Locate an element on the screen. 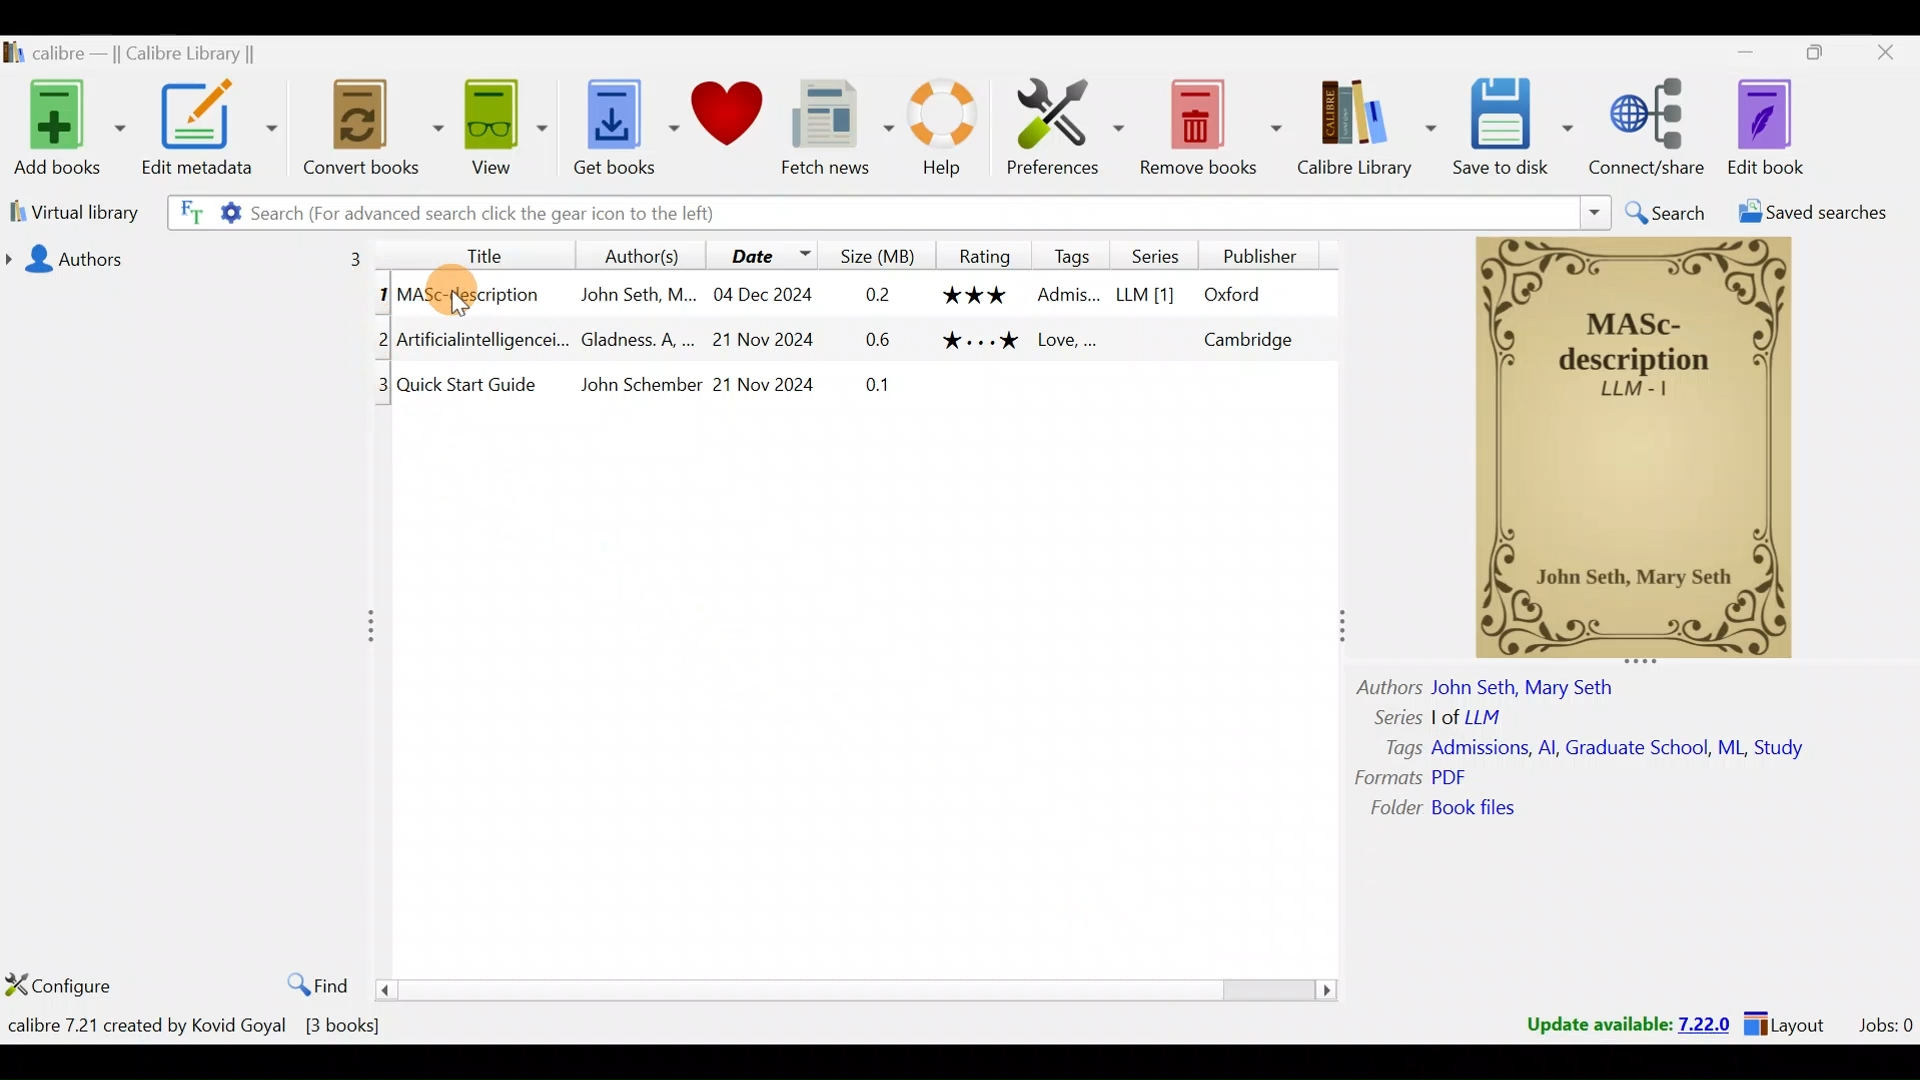 The width and height of the screenshot is (1920, 1080).  is located at coordinates (1527, 690).